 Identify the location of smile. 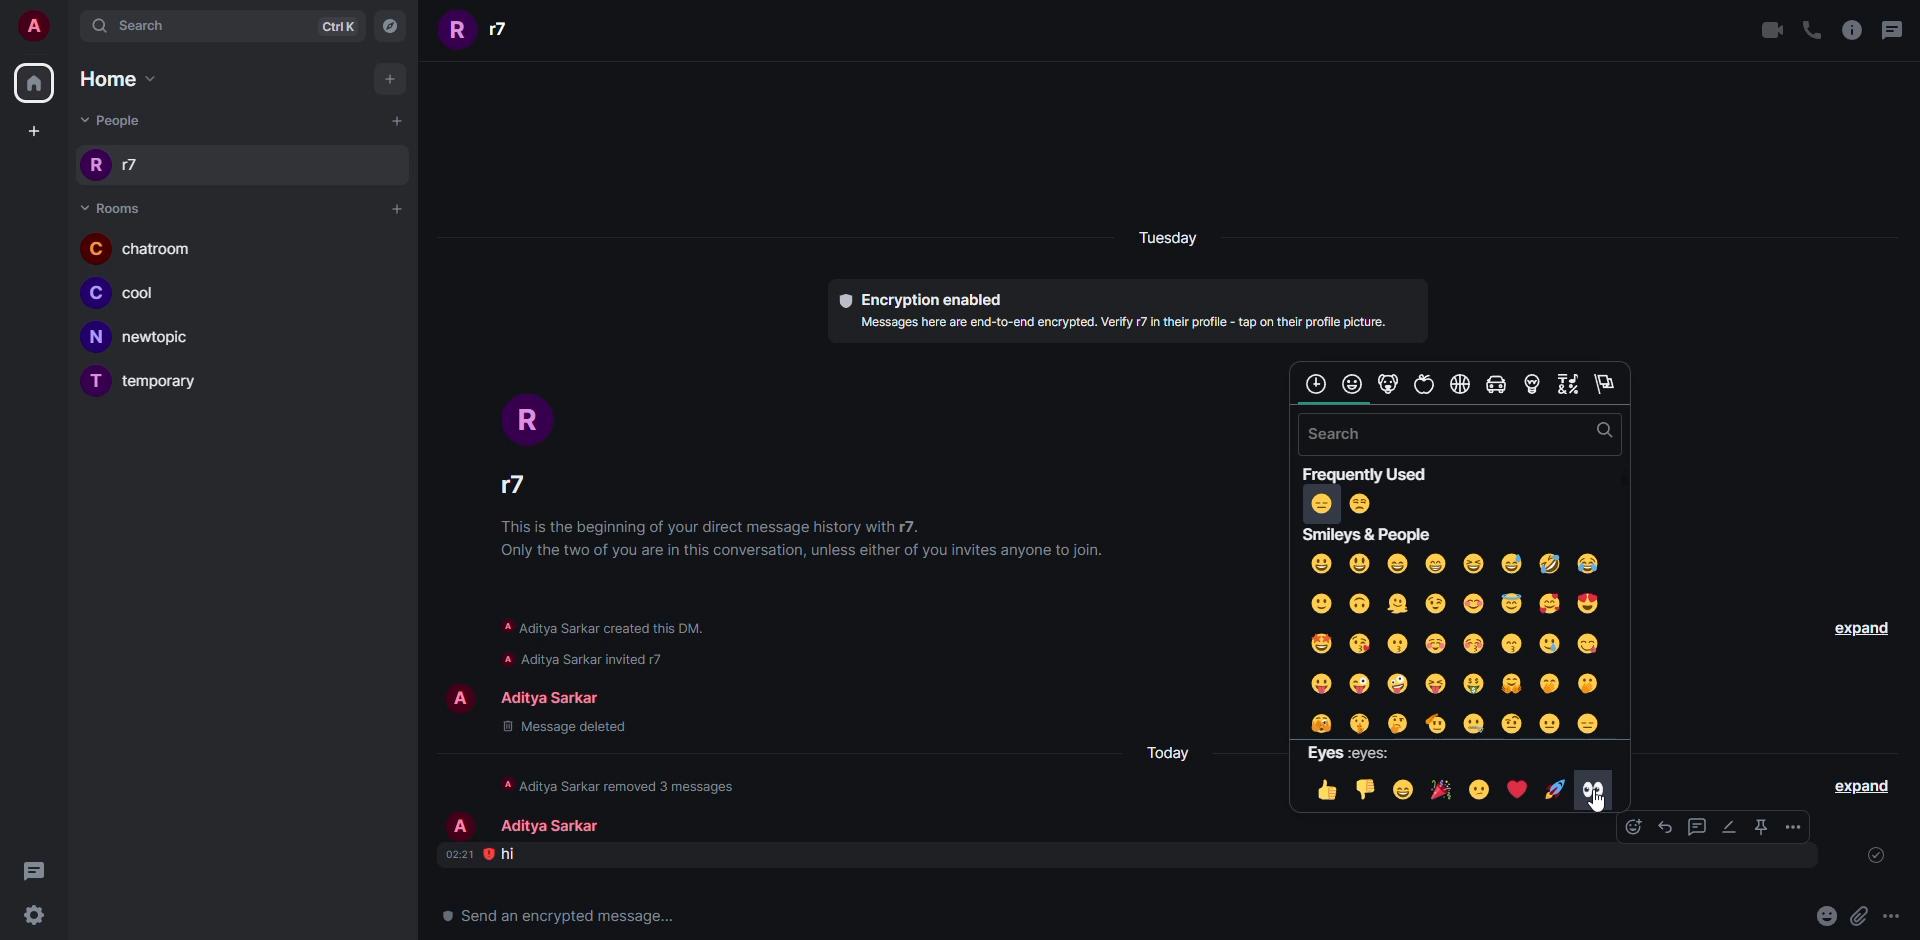
(1440, 790).